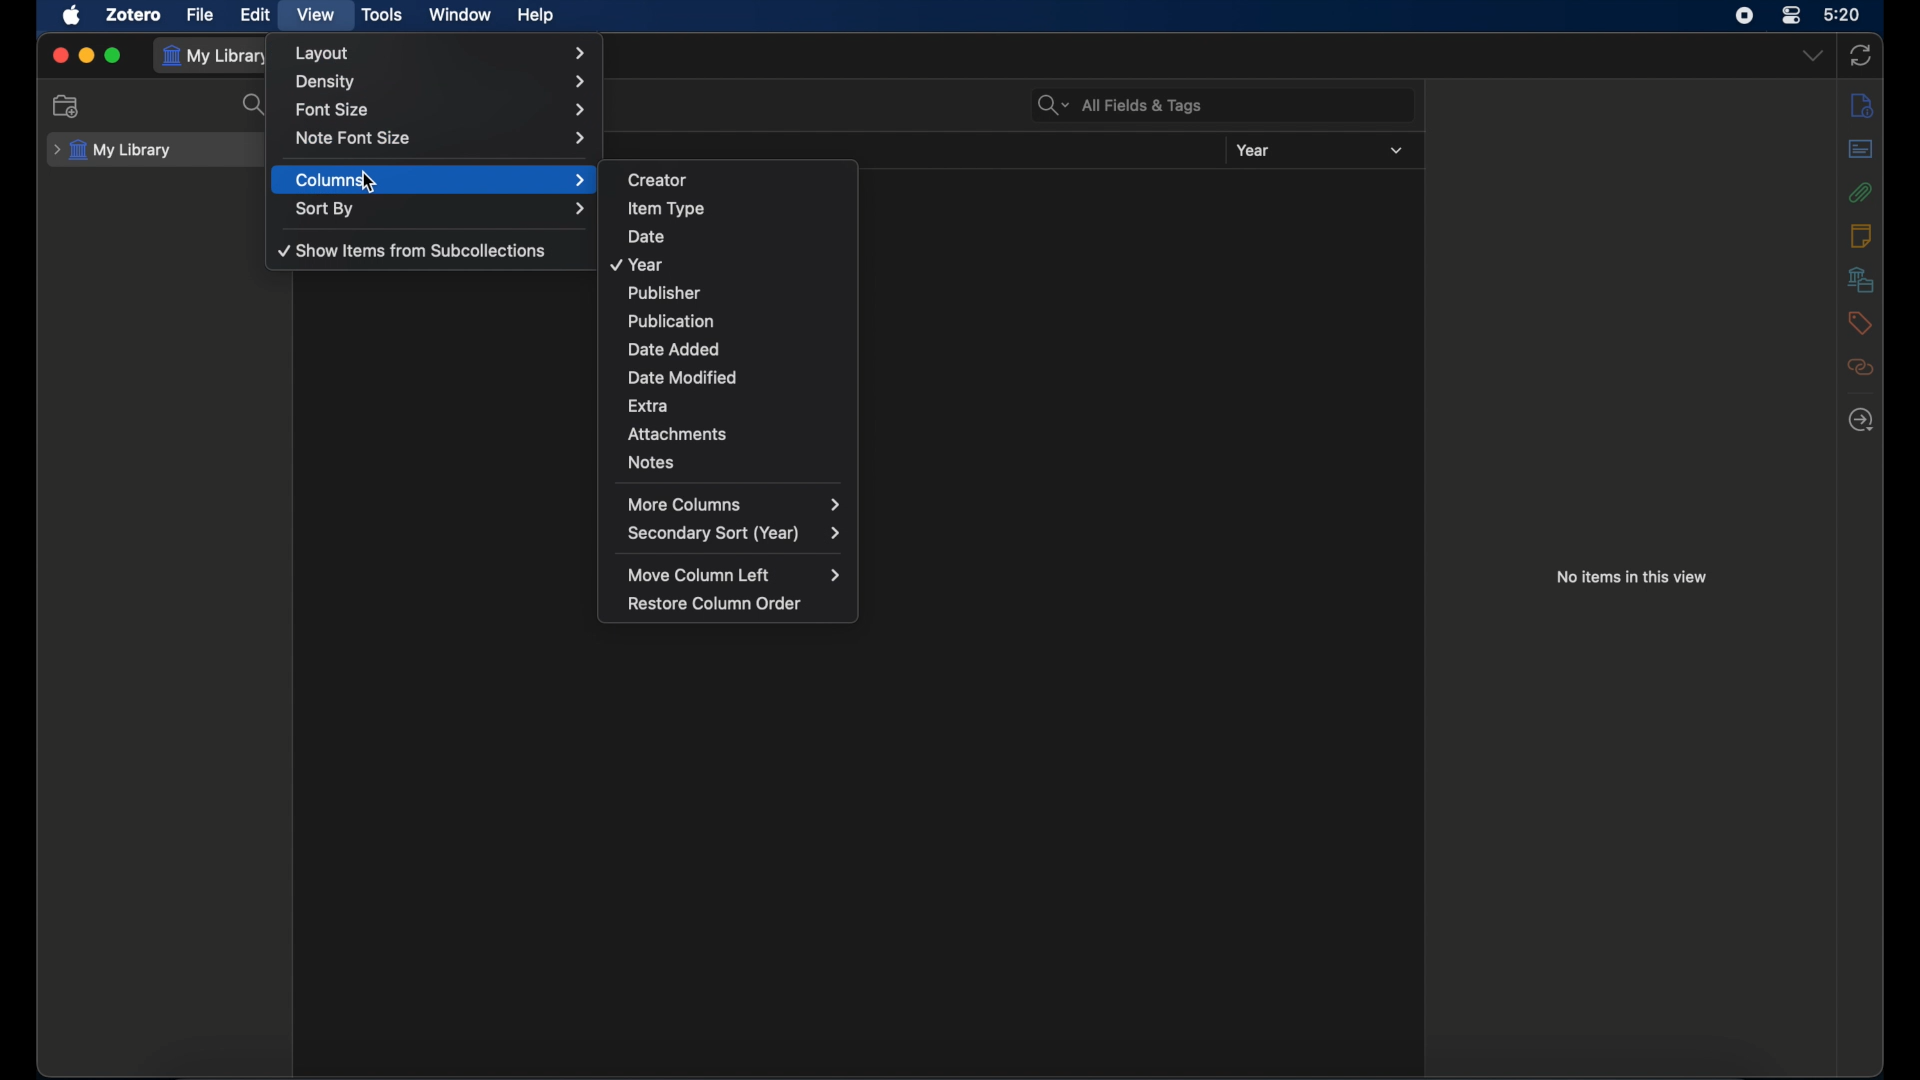  I want to click on year, so click(1253, 150).